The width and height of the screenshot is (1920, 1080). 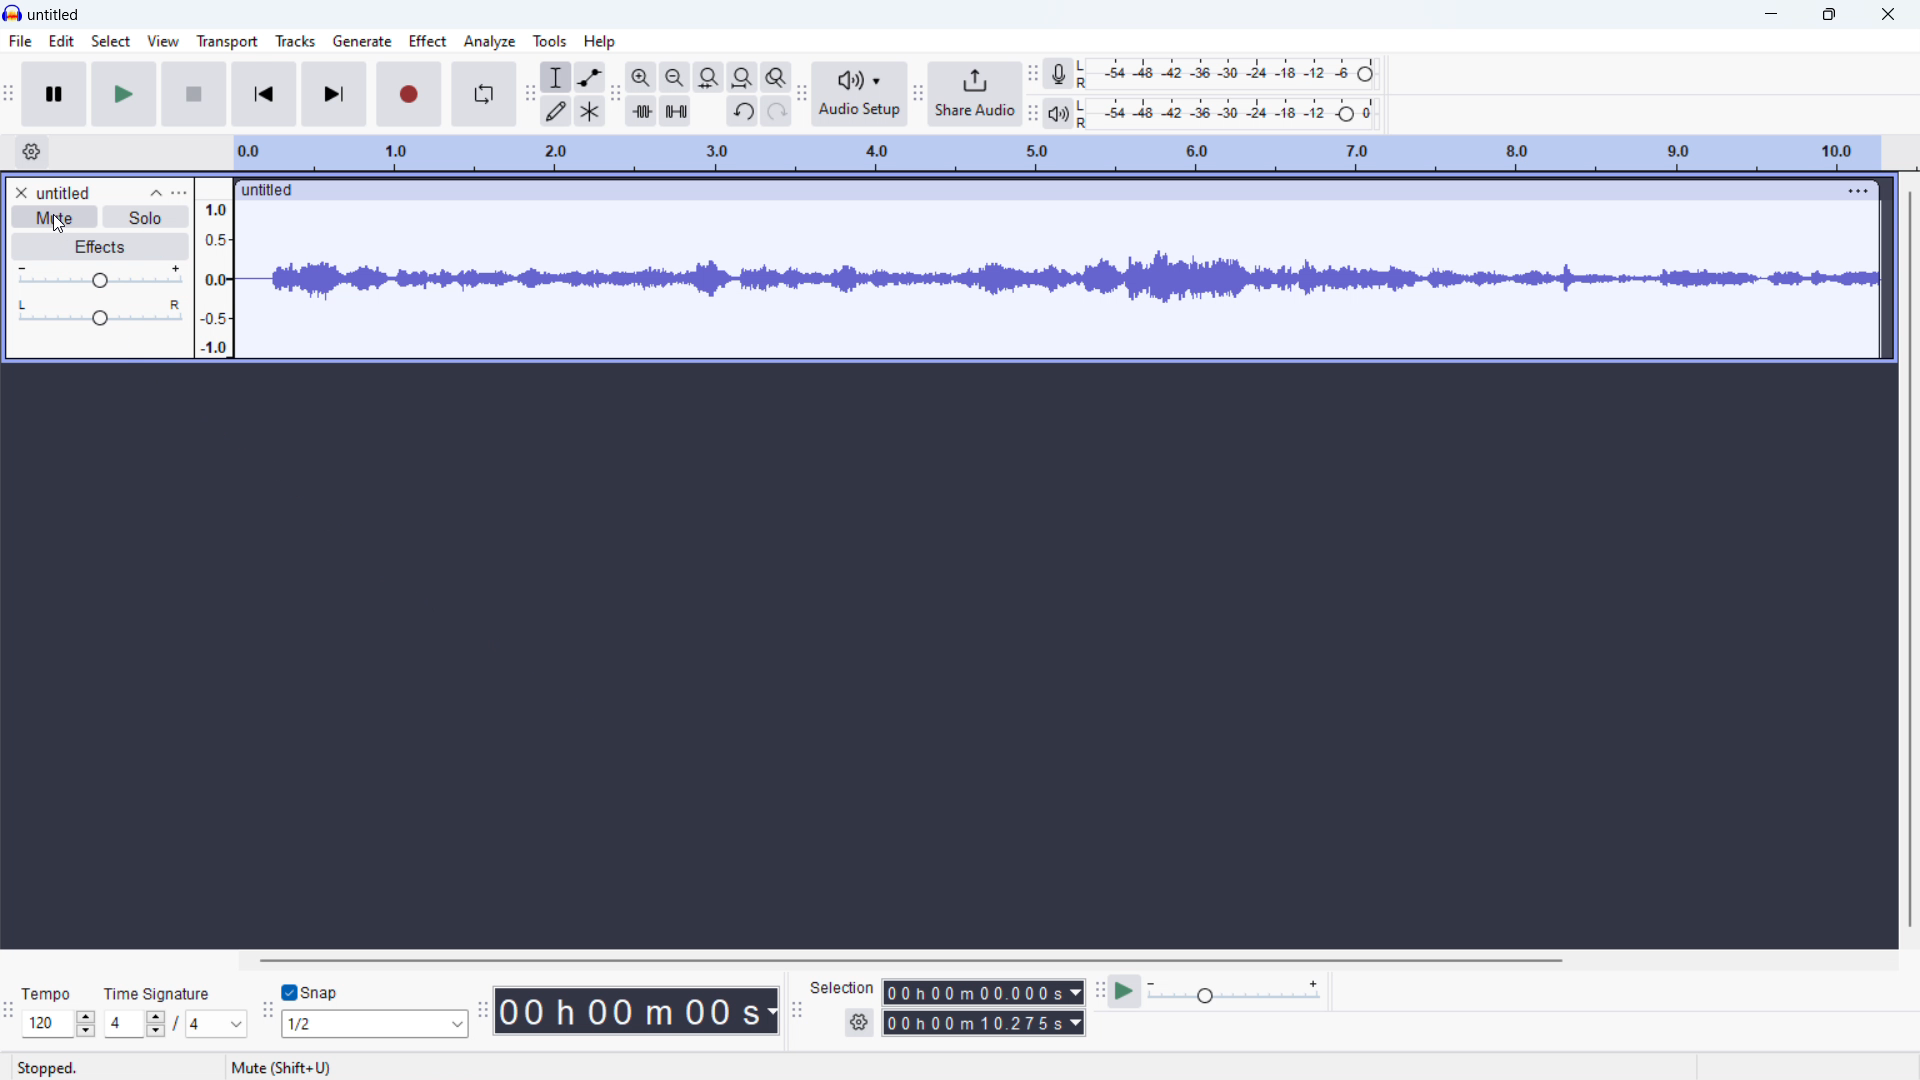 I want to click on gain, so click(x=100, y=277).